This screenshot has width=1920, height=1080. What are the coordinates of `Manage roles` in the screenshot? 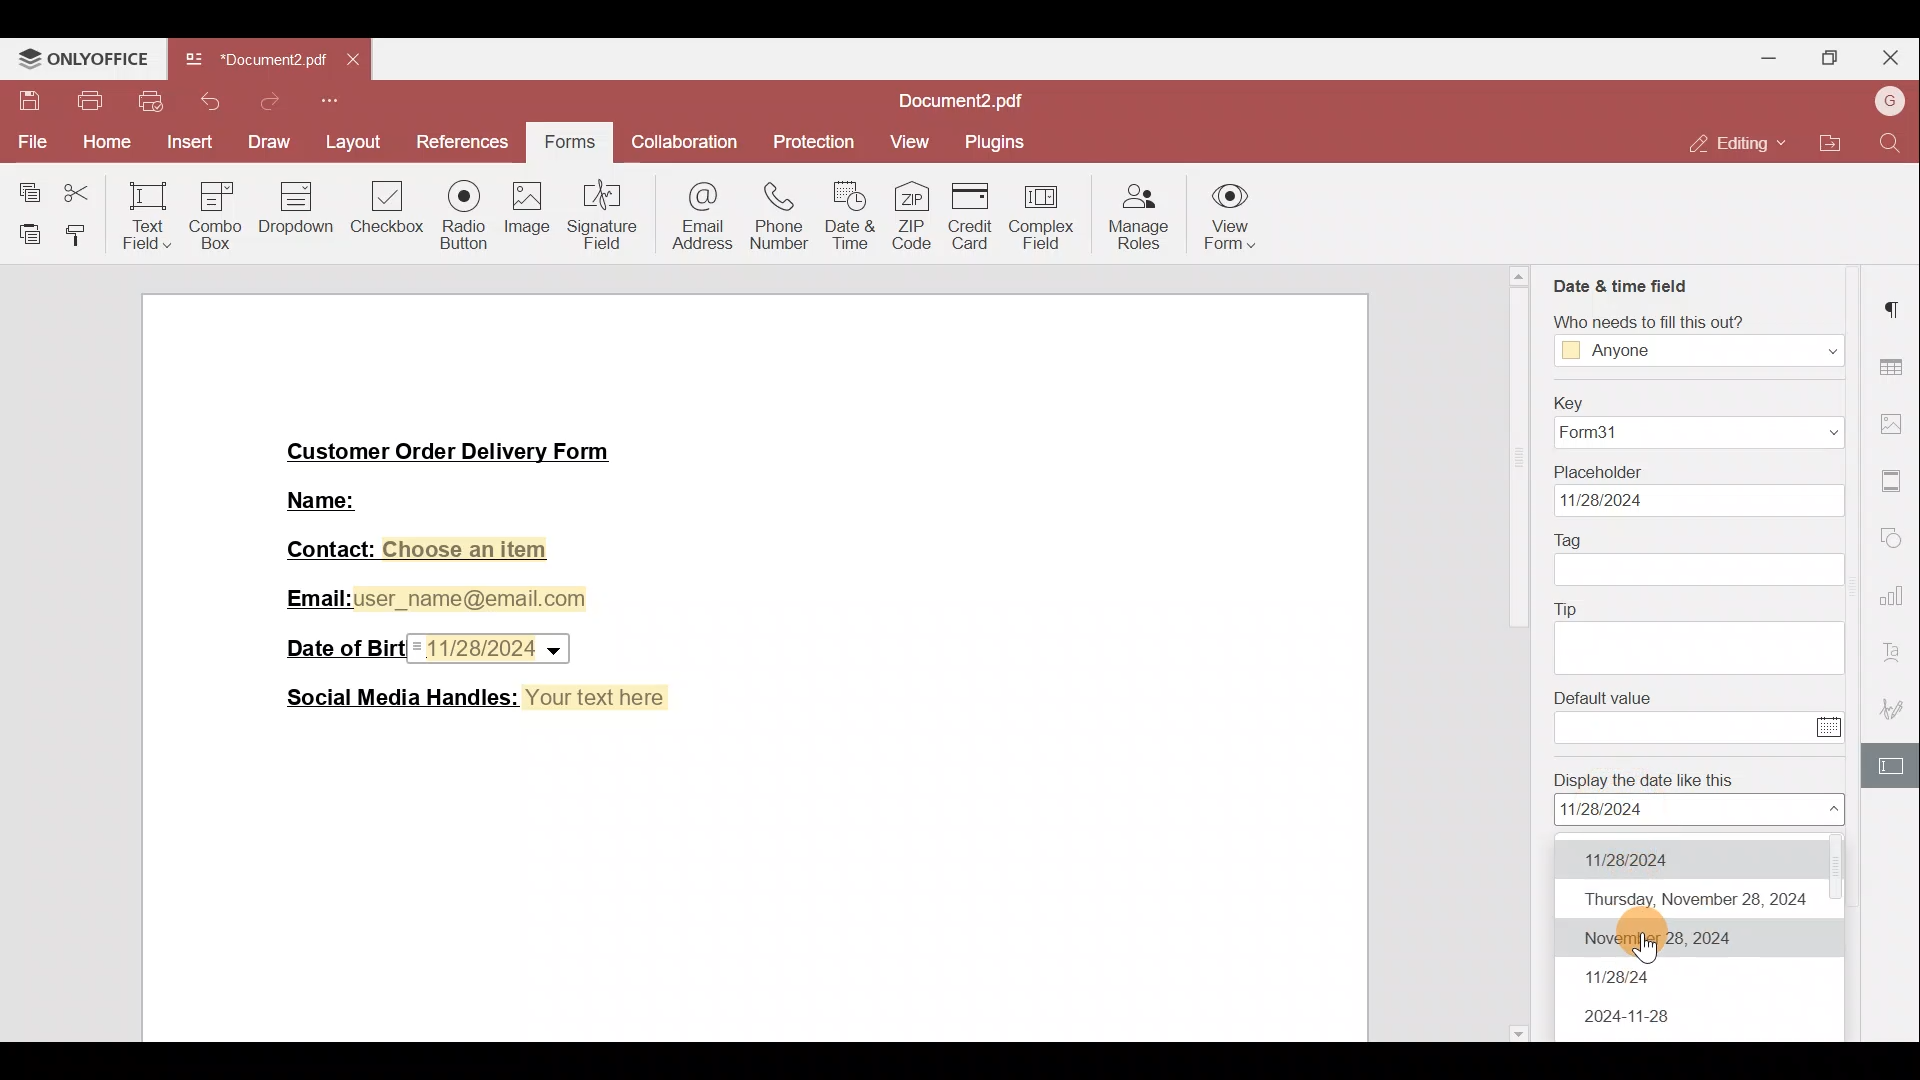 It's located at (1139, 220).